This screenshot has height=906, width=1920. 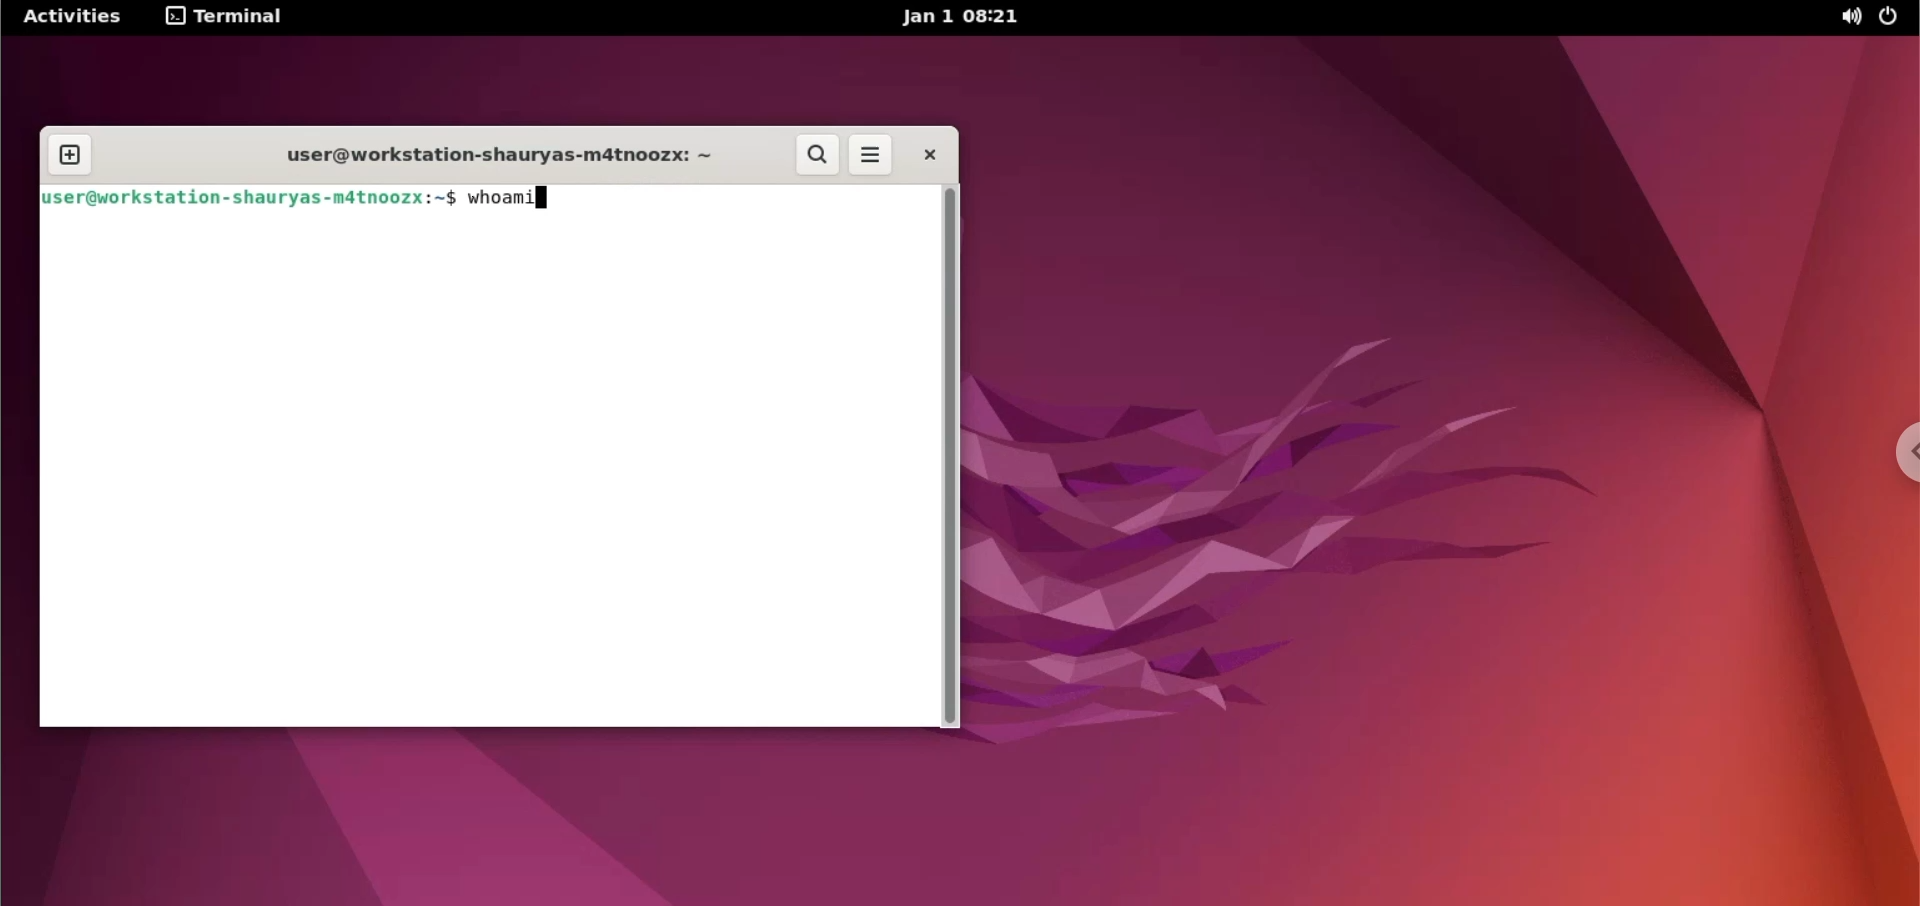 I want to click on scrollbar, so click(x=951, y=457).